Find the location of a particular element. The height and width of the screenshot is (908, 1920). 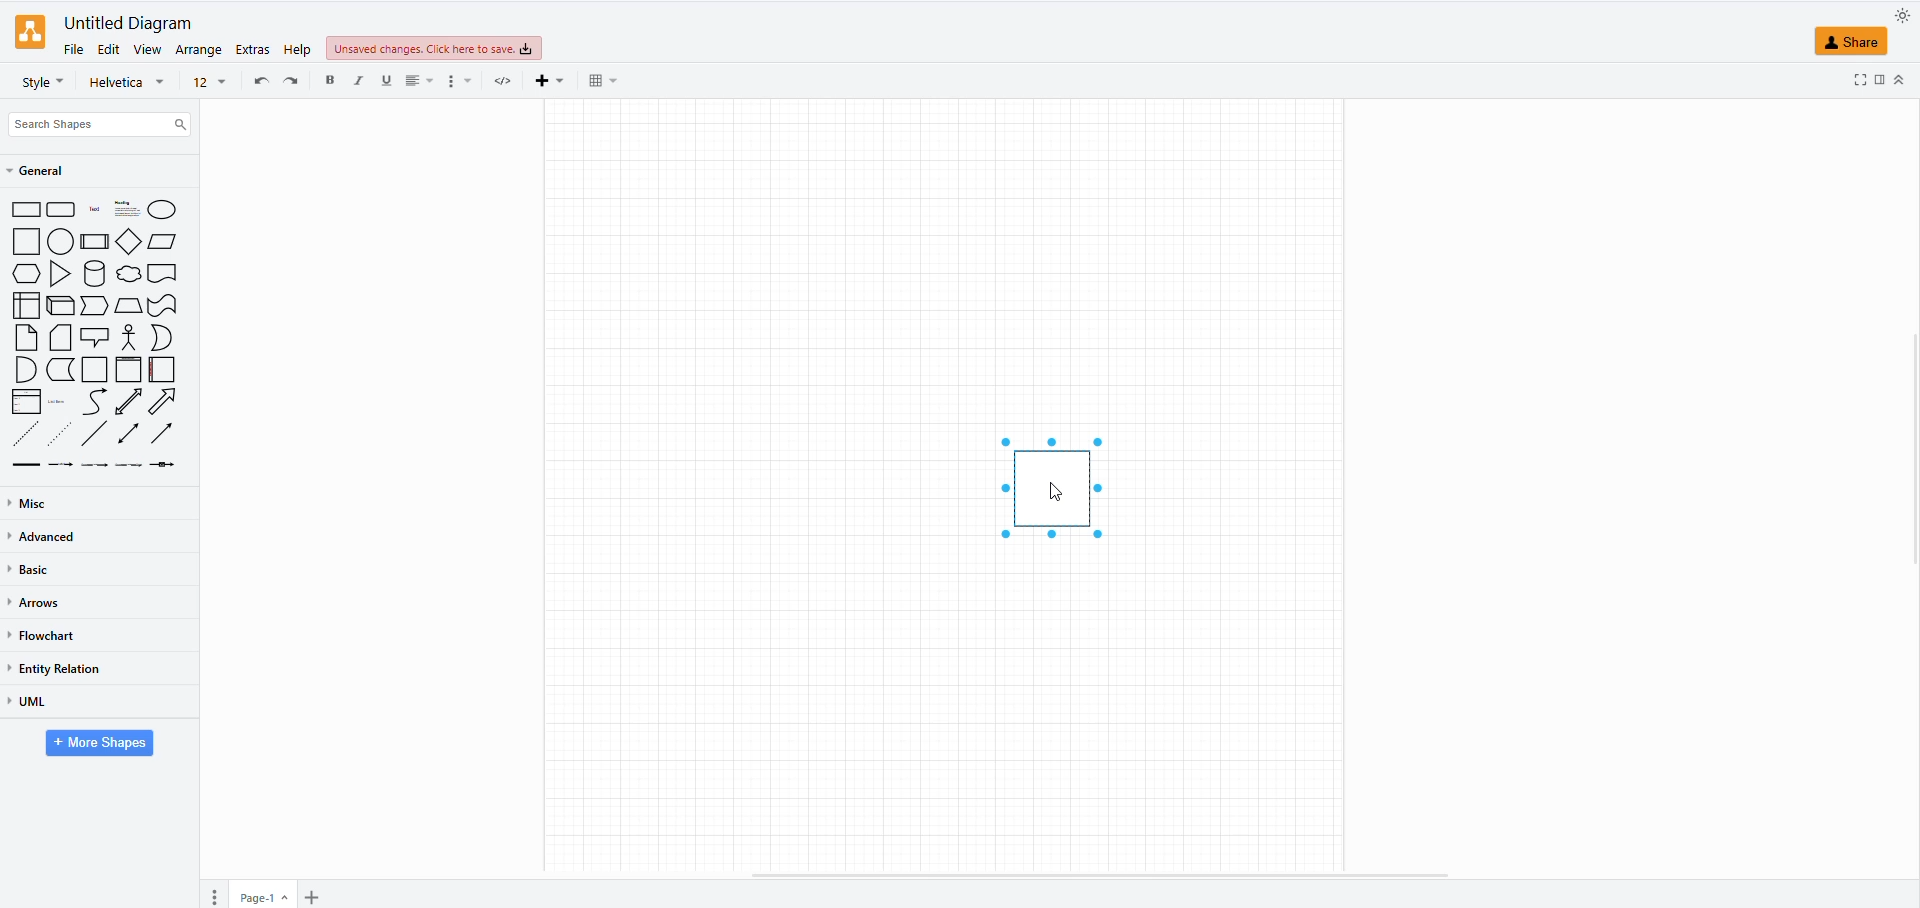

font is located at coordinates (127, 86).